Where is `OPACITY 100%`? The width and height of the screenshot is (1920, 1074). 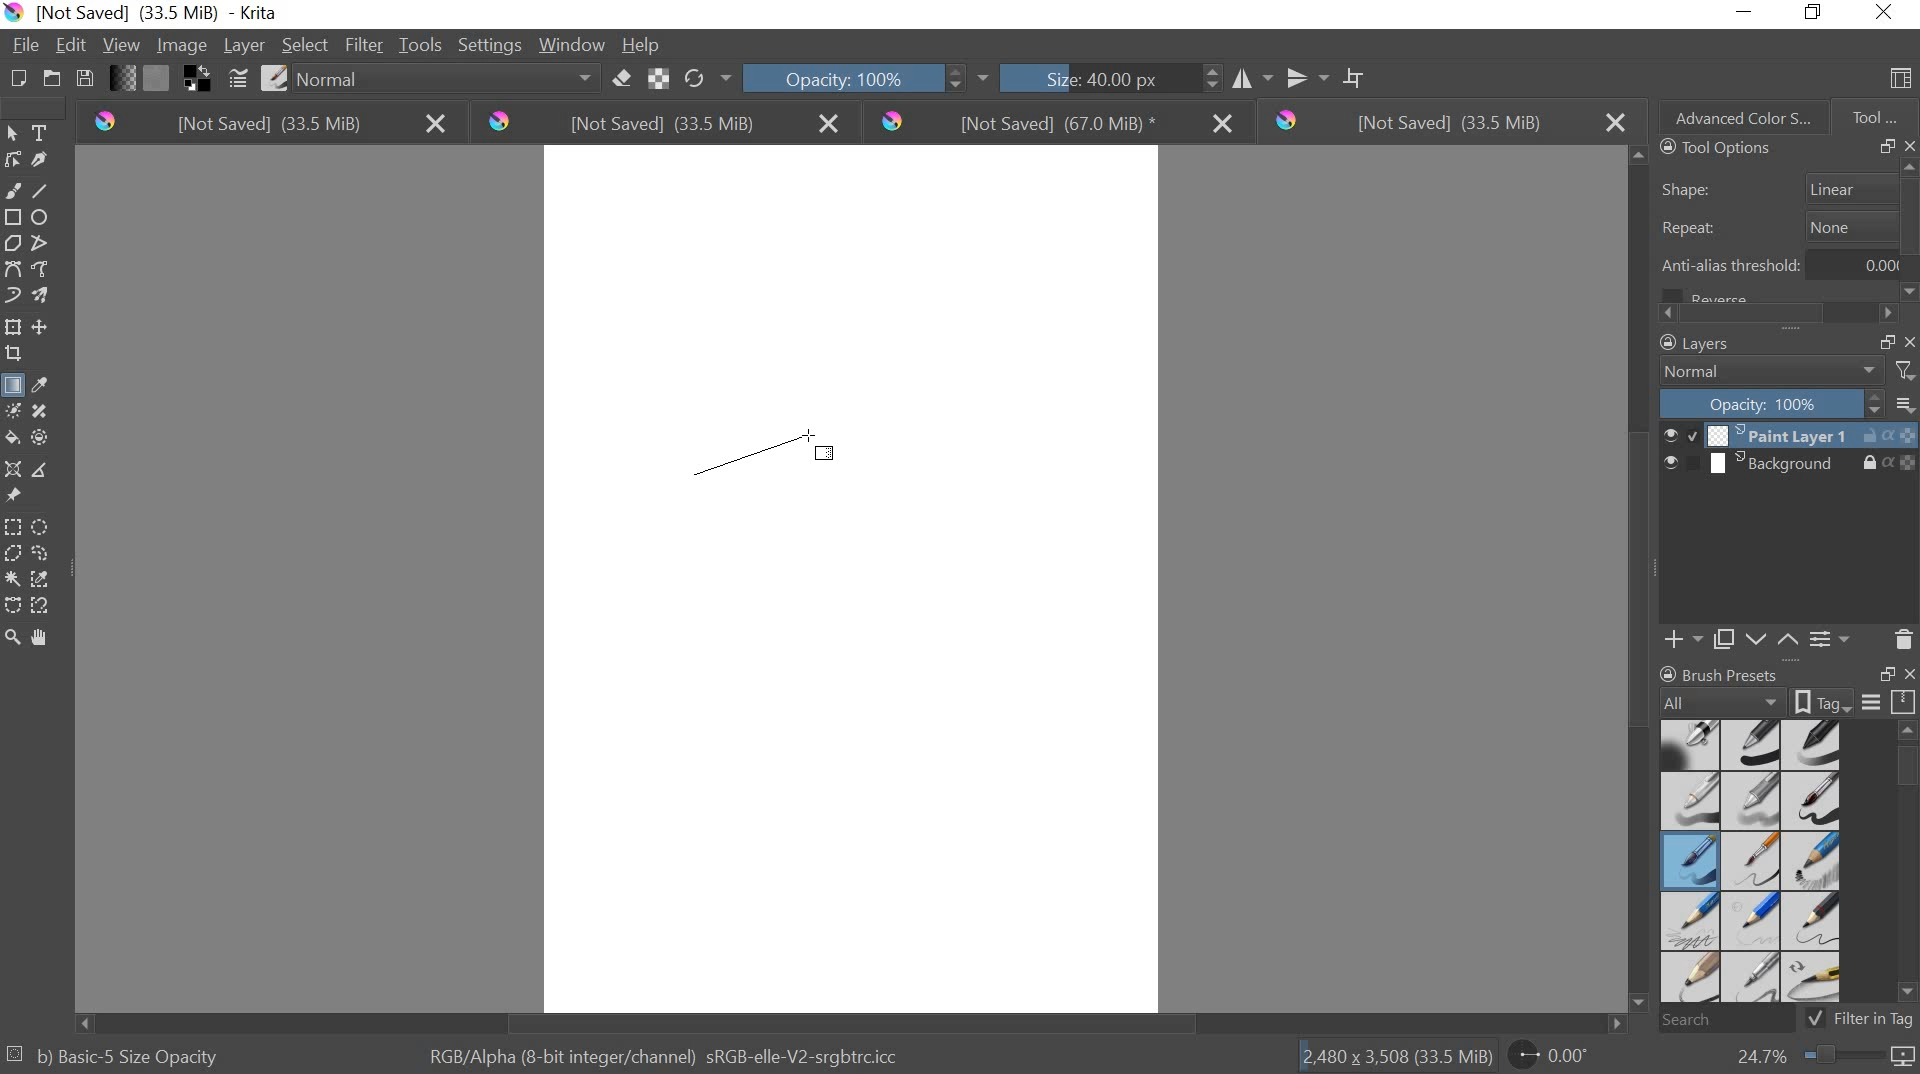 OPACITY 100% is located at coordinates (854, 77).